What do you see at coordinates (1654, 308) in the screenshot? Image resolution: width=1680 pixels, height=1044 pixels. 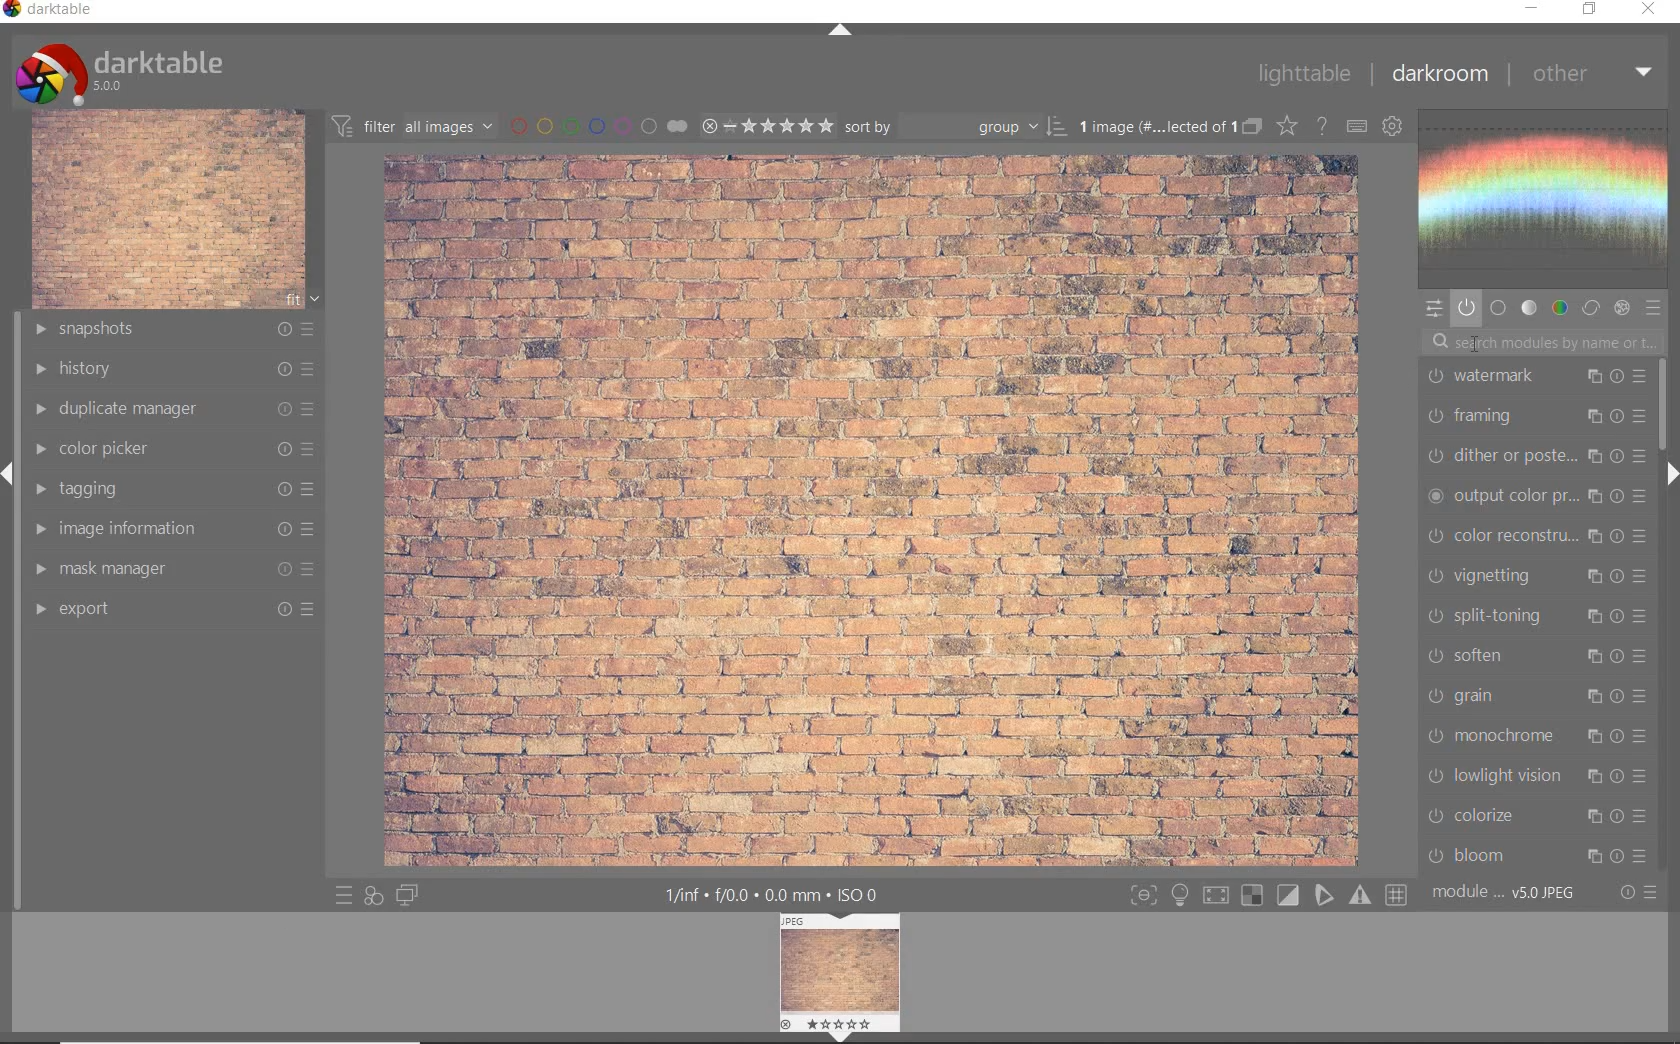 I see `preset` at bounding box center [1654, 308].